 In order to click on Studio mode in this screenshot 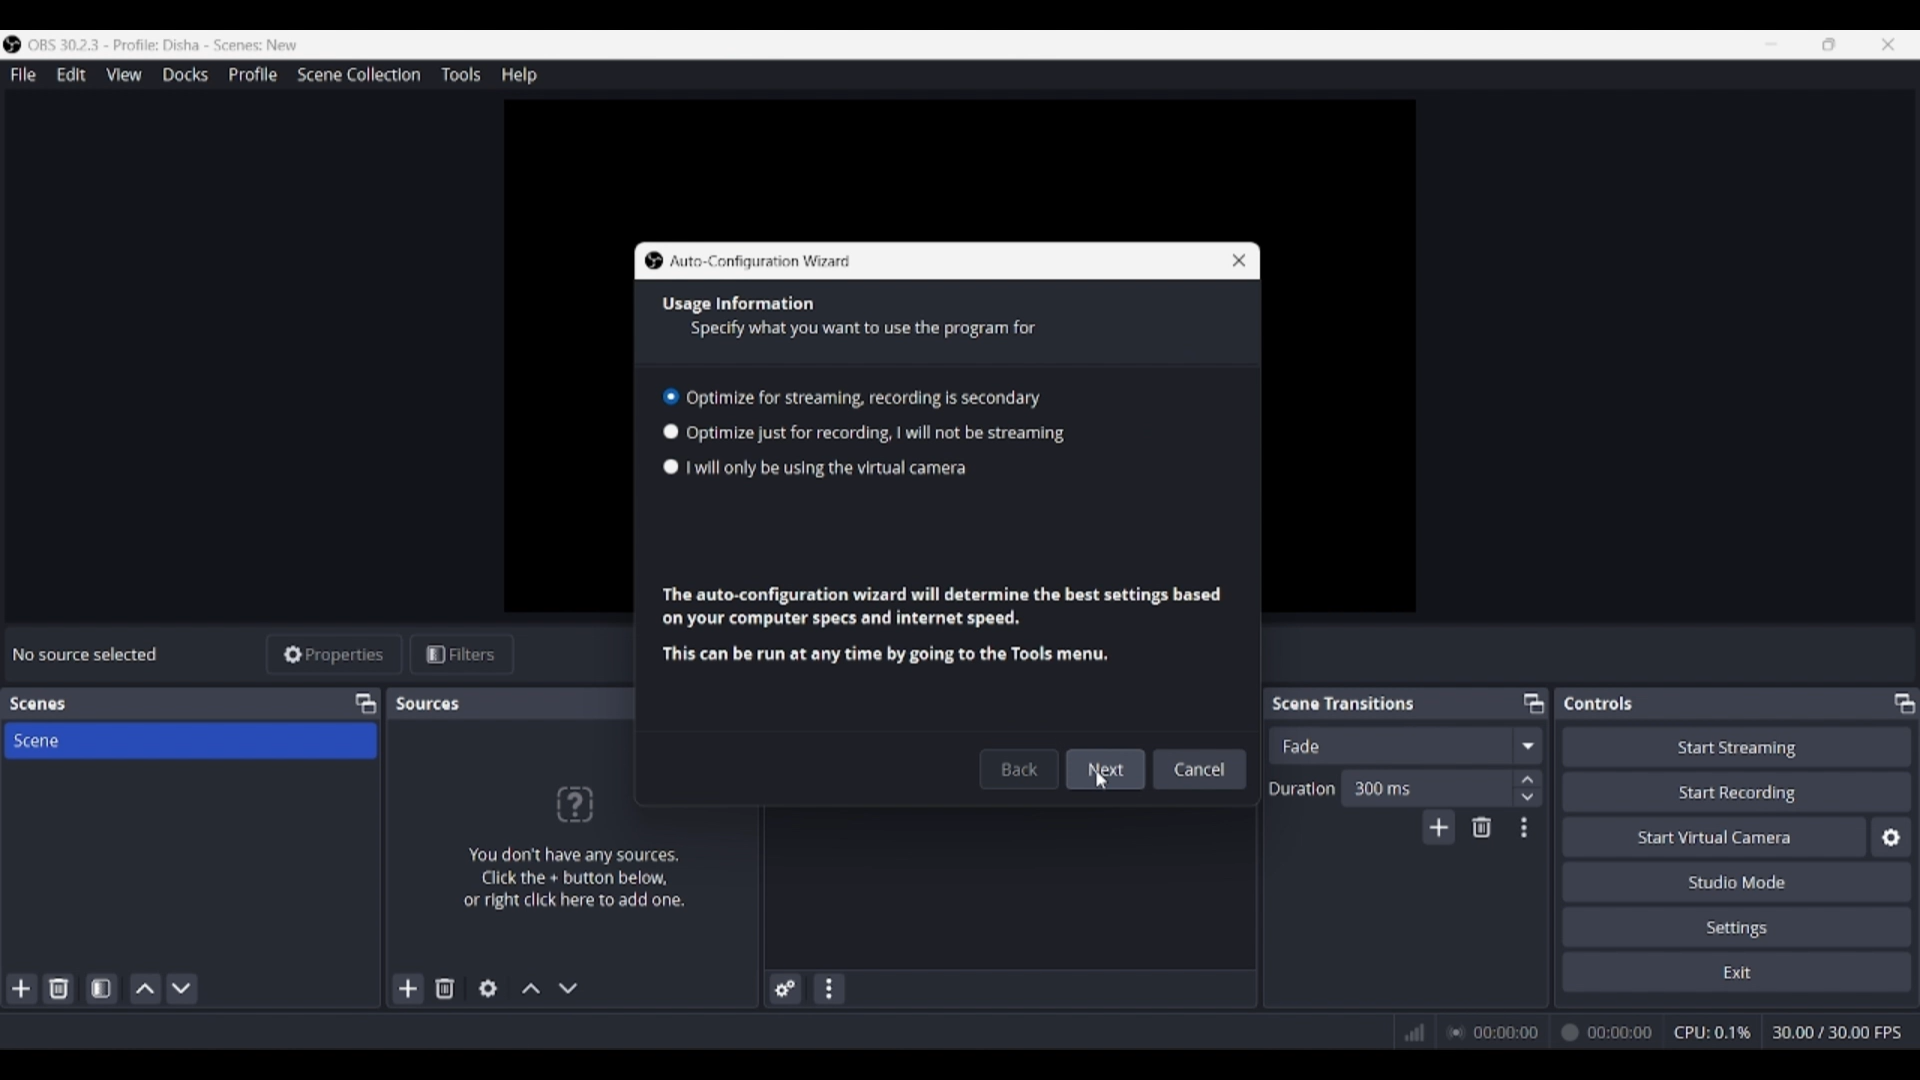, I will do `click(1737, 881)`.